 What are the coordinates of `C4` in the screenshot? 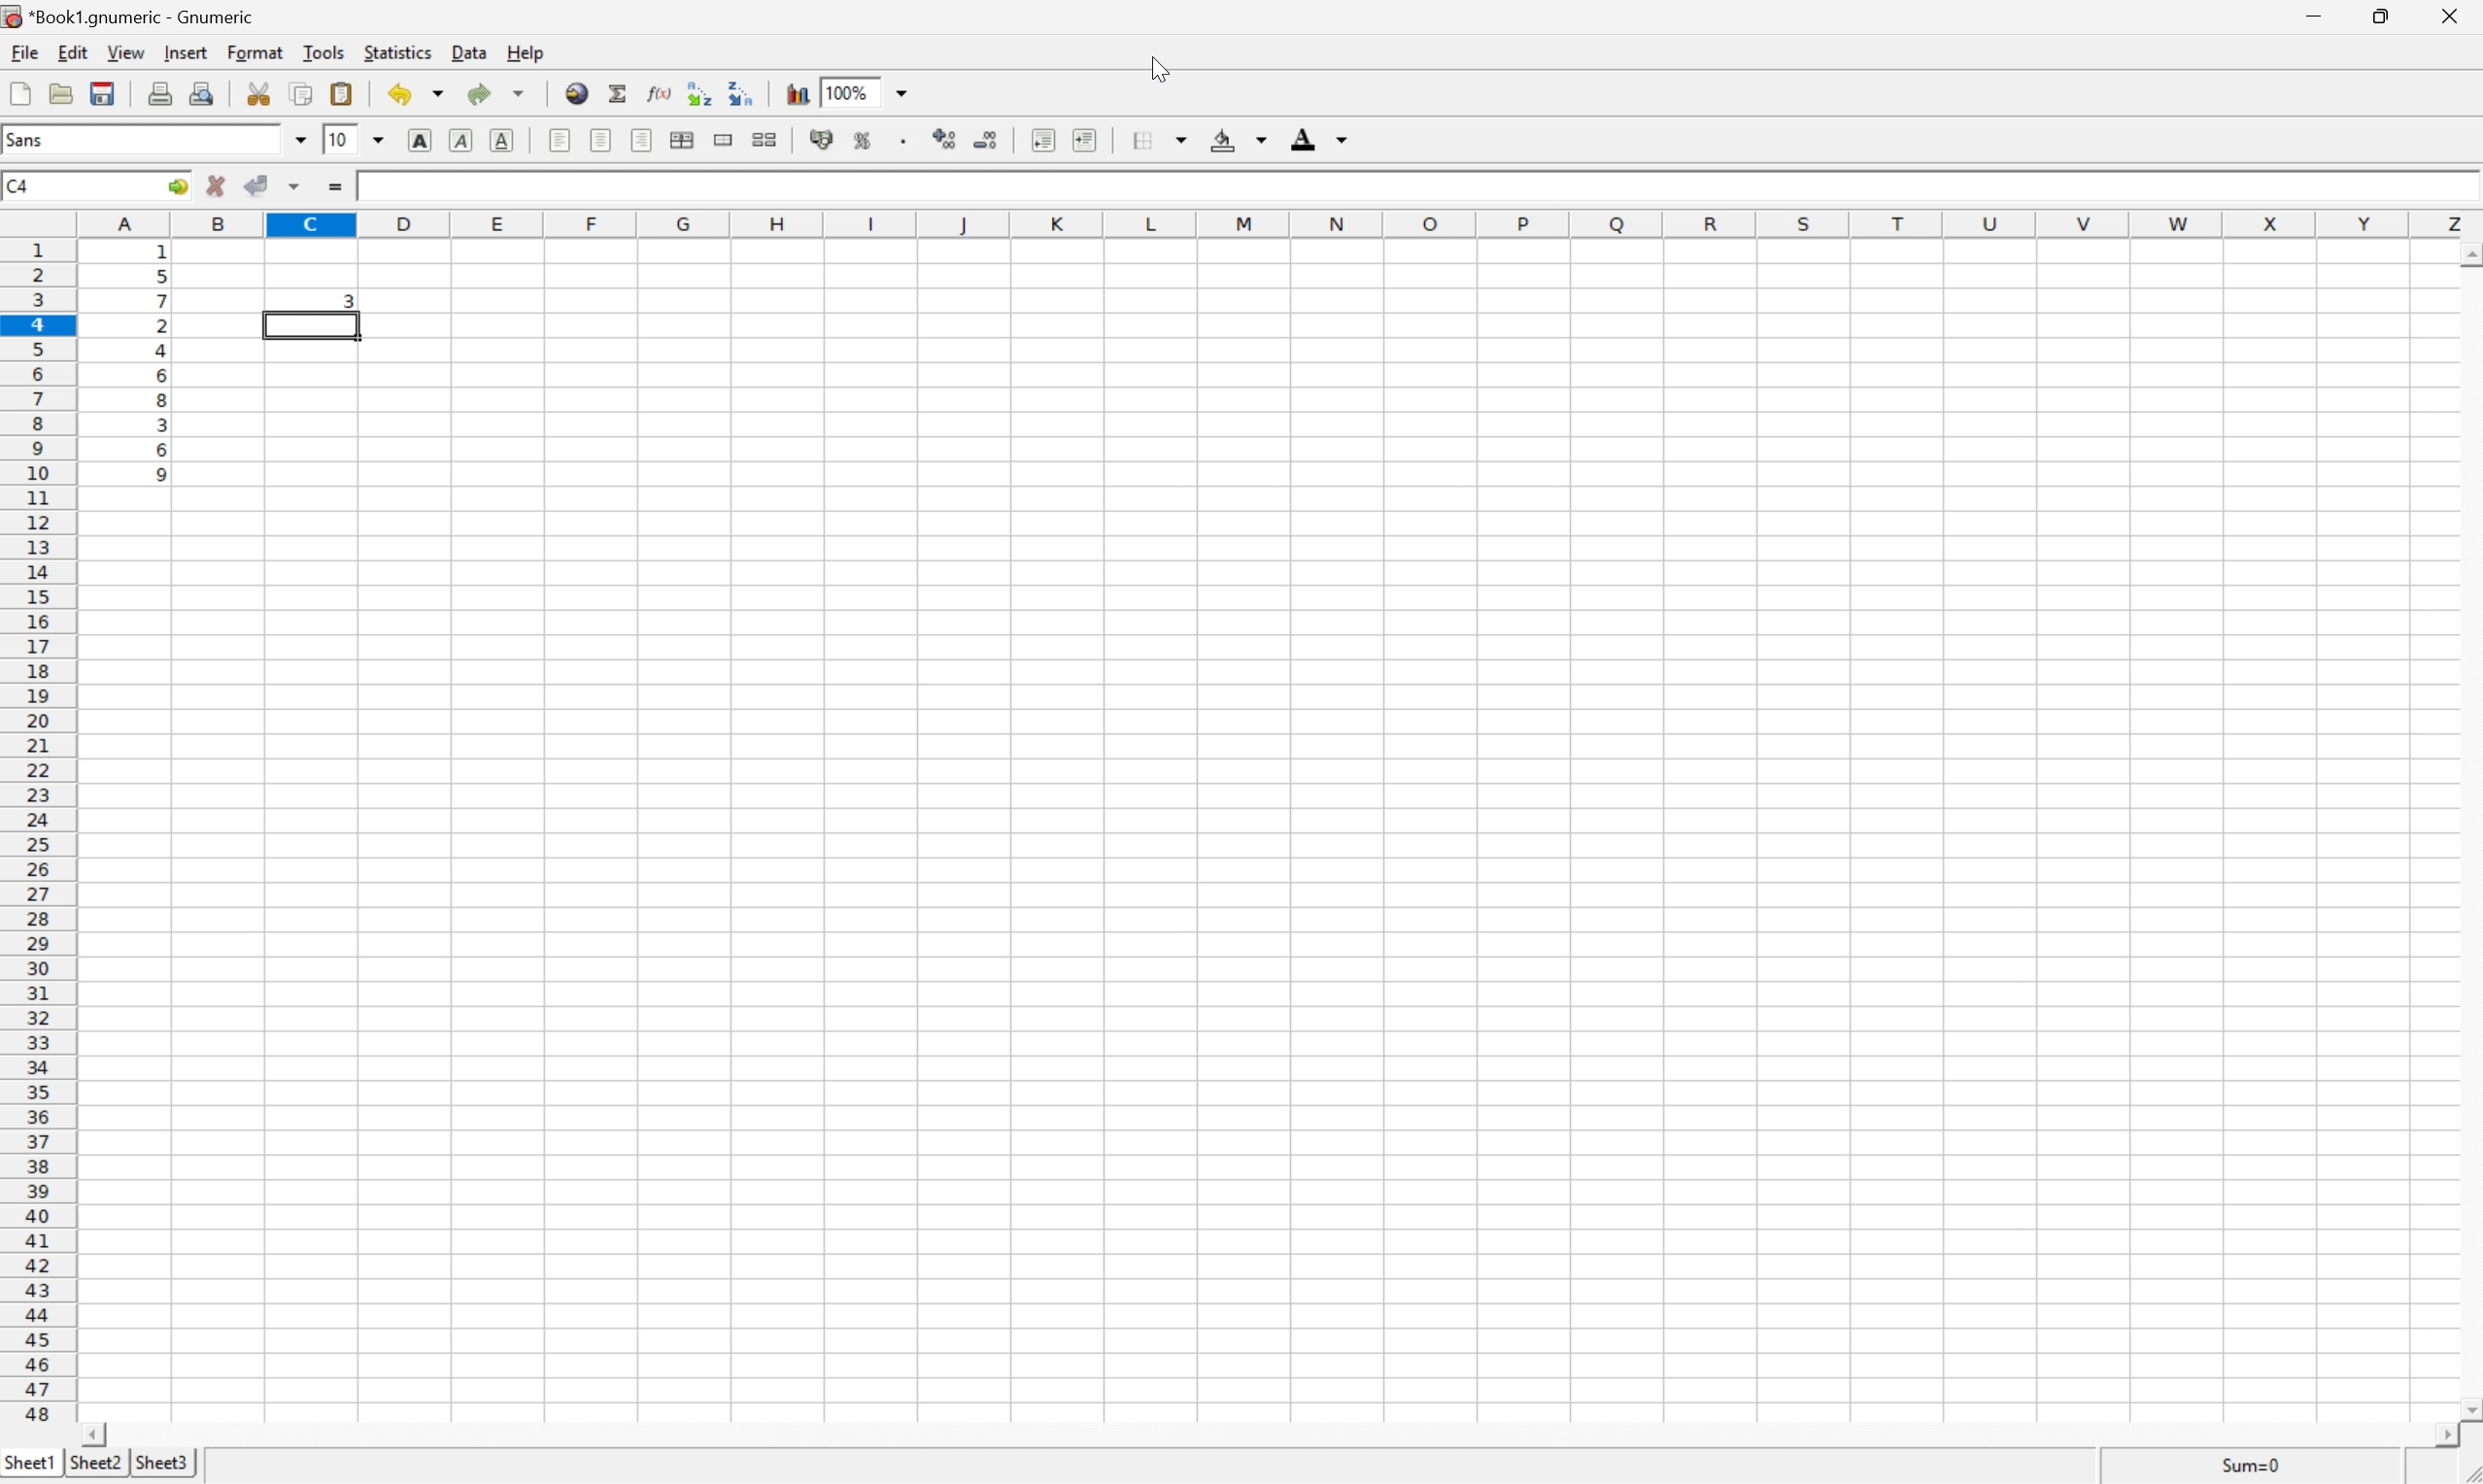 It's located at (25, 186).